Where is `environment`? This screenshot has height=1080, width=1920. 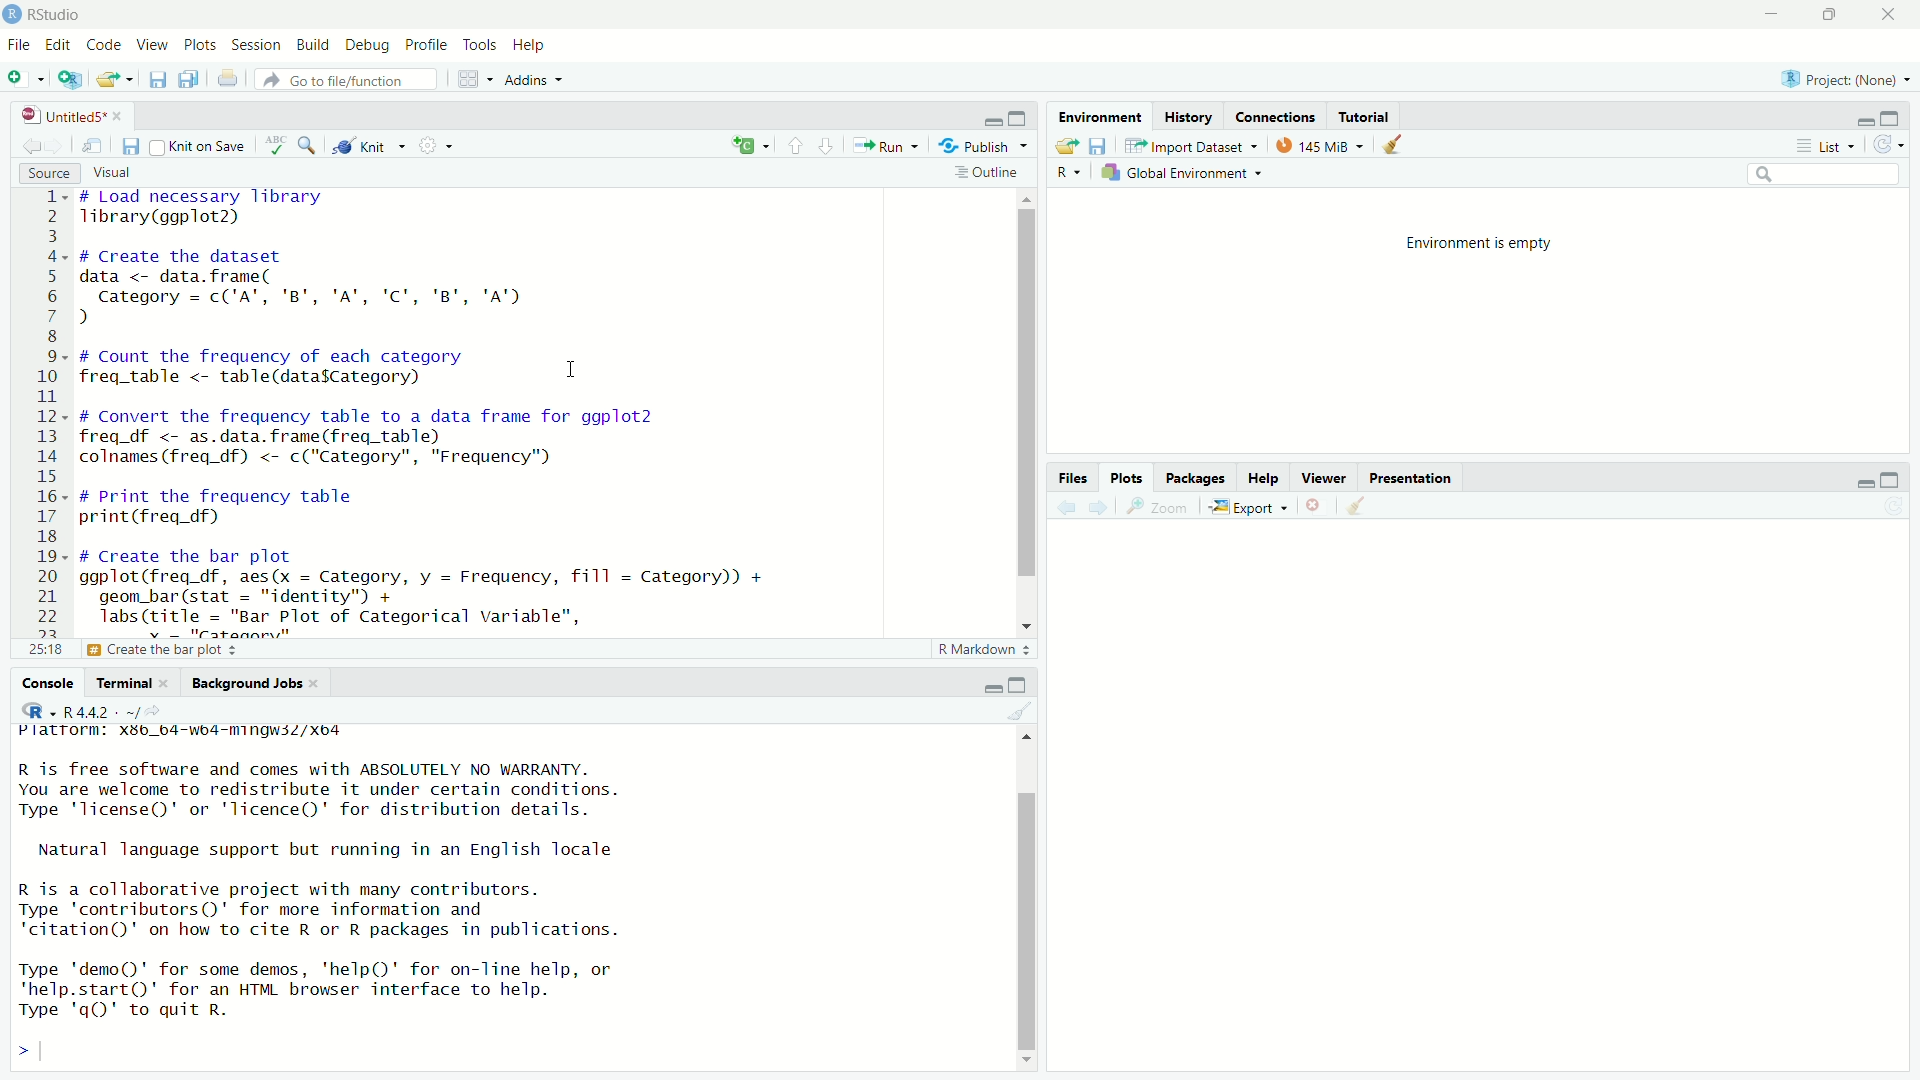
environment is located at coordinates (1102, 116).